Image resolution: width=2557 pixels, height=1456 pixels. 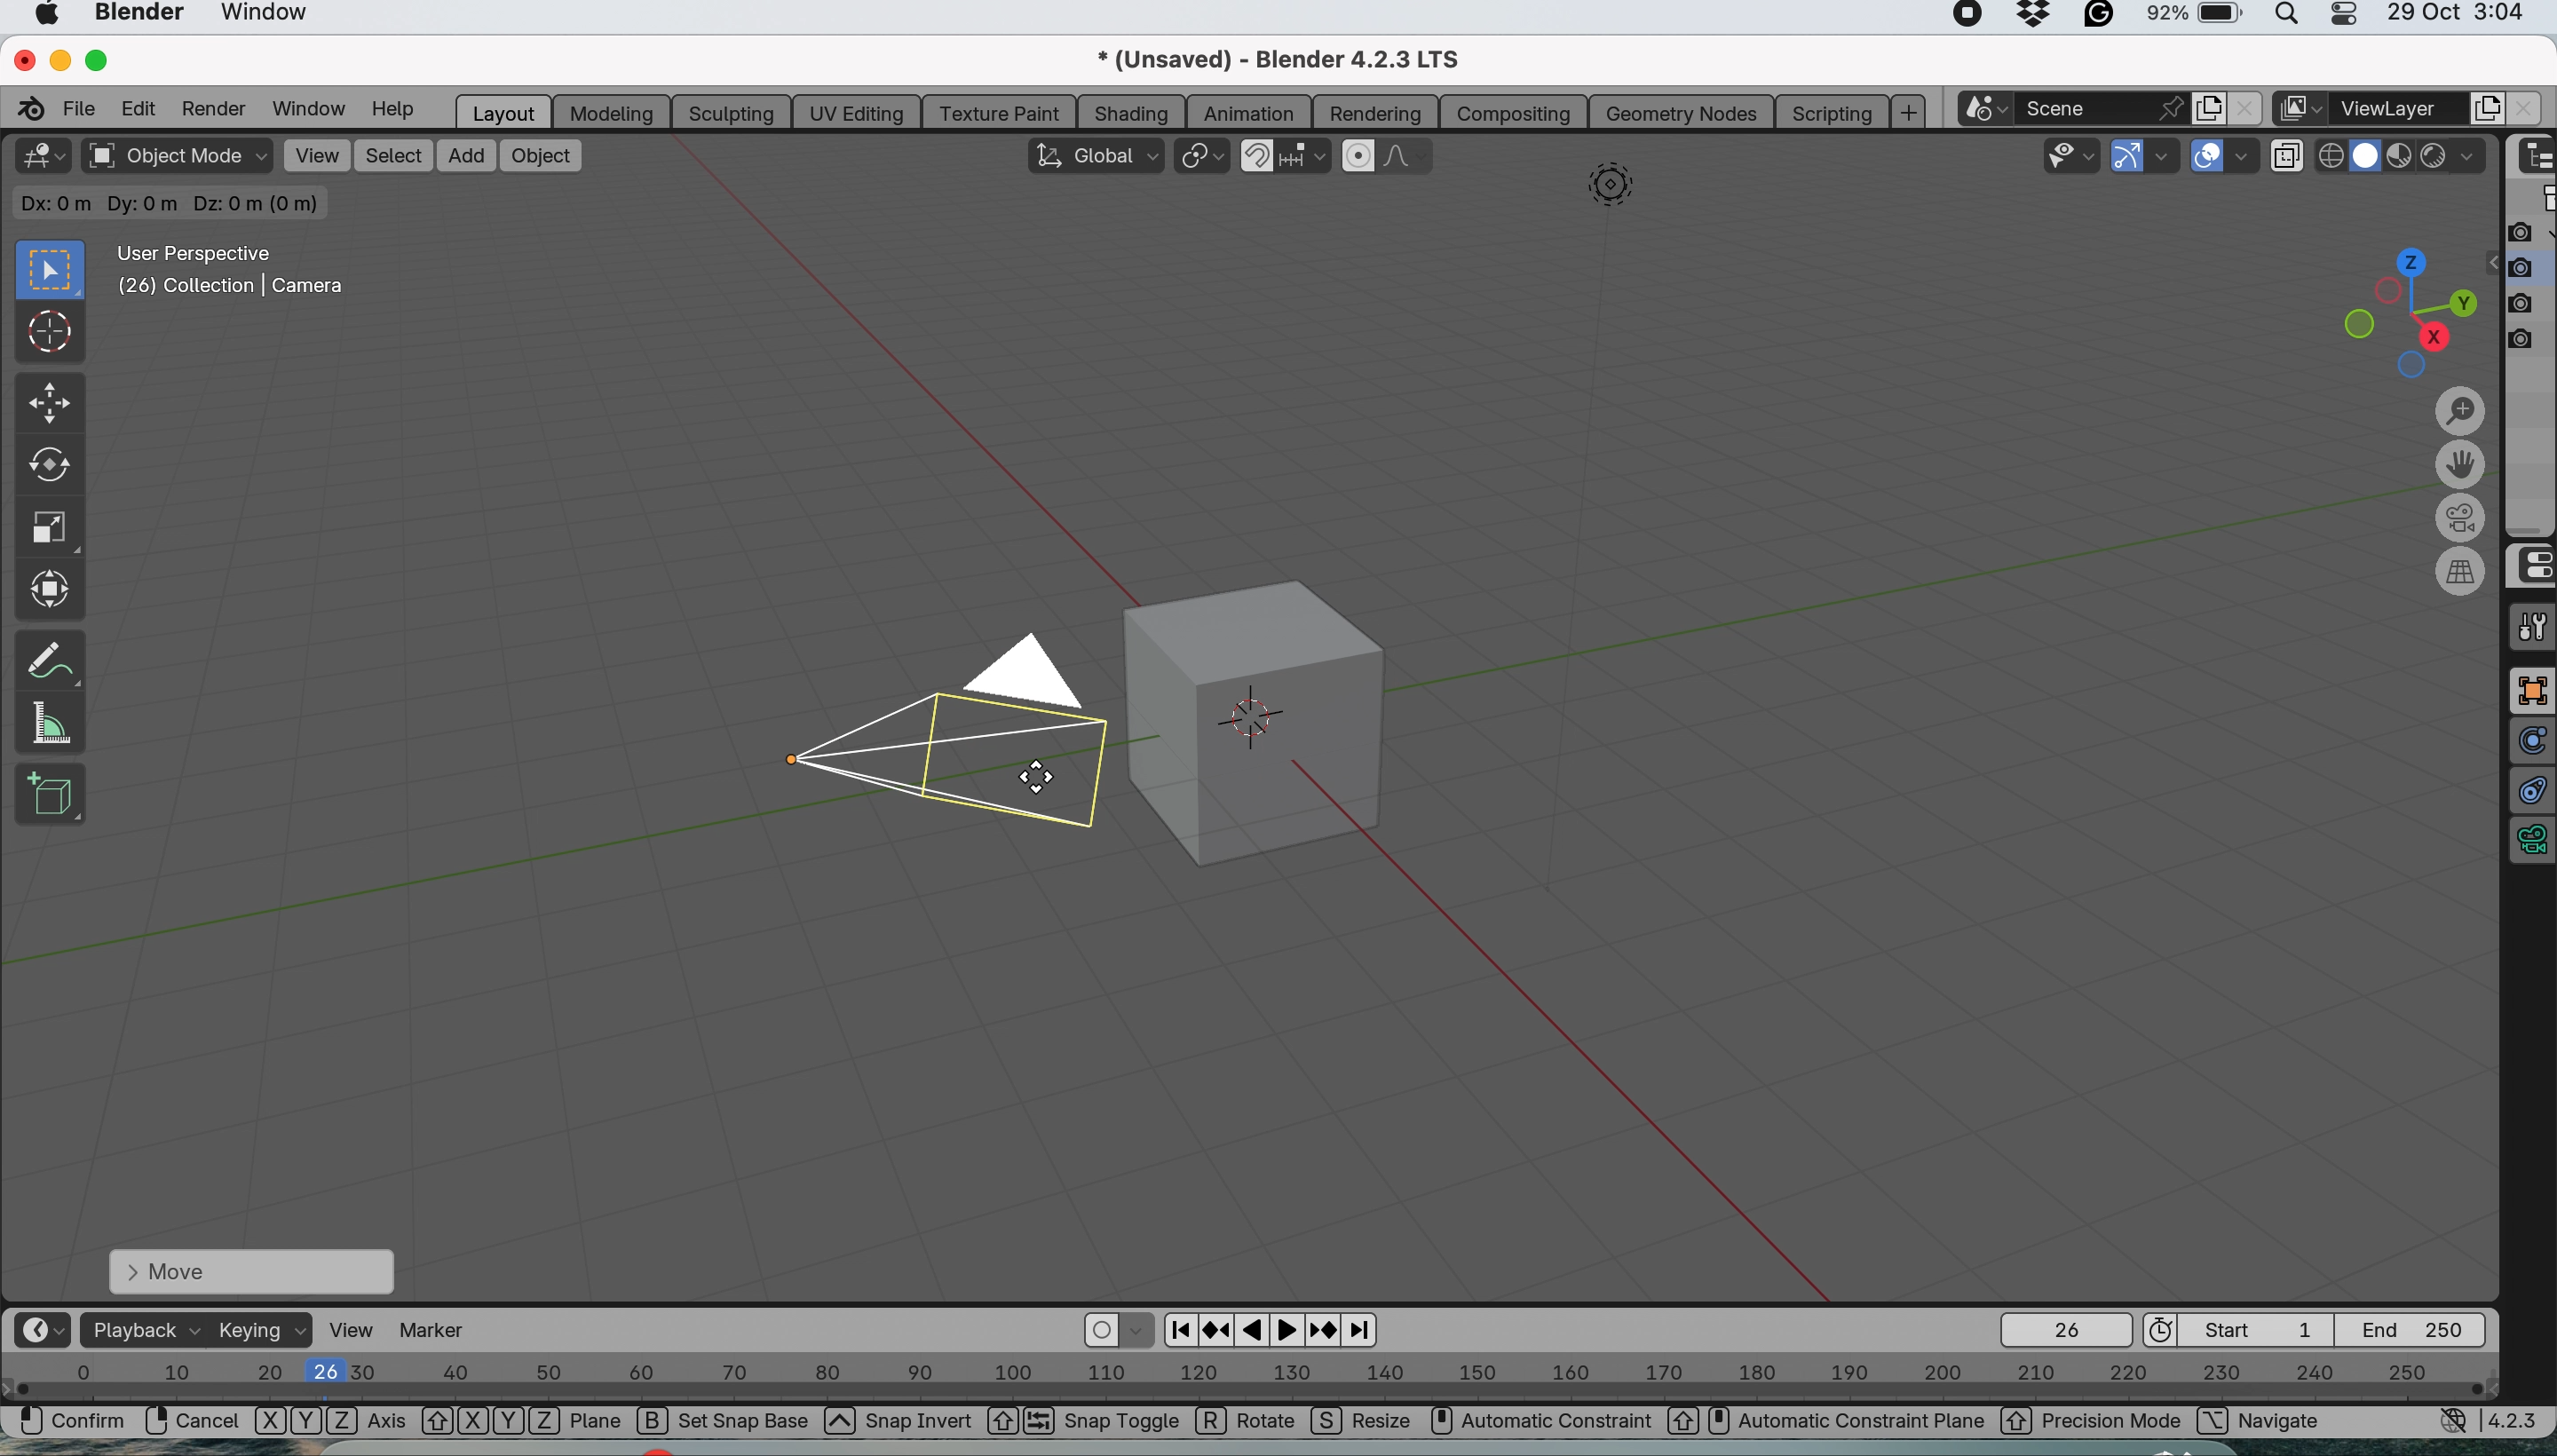 I want to click on rotating cursor, so click(x=1043, y=775).